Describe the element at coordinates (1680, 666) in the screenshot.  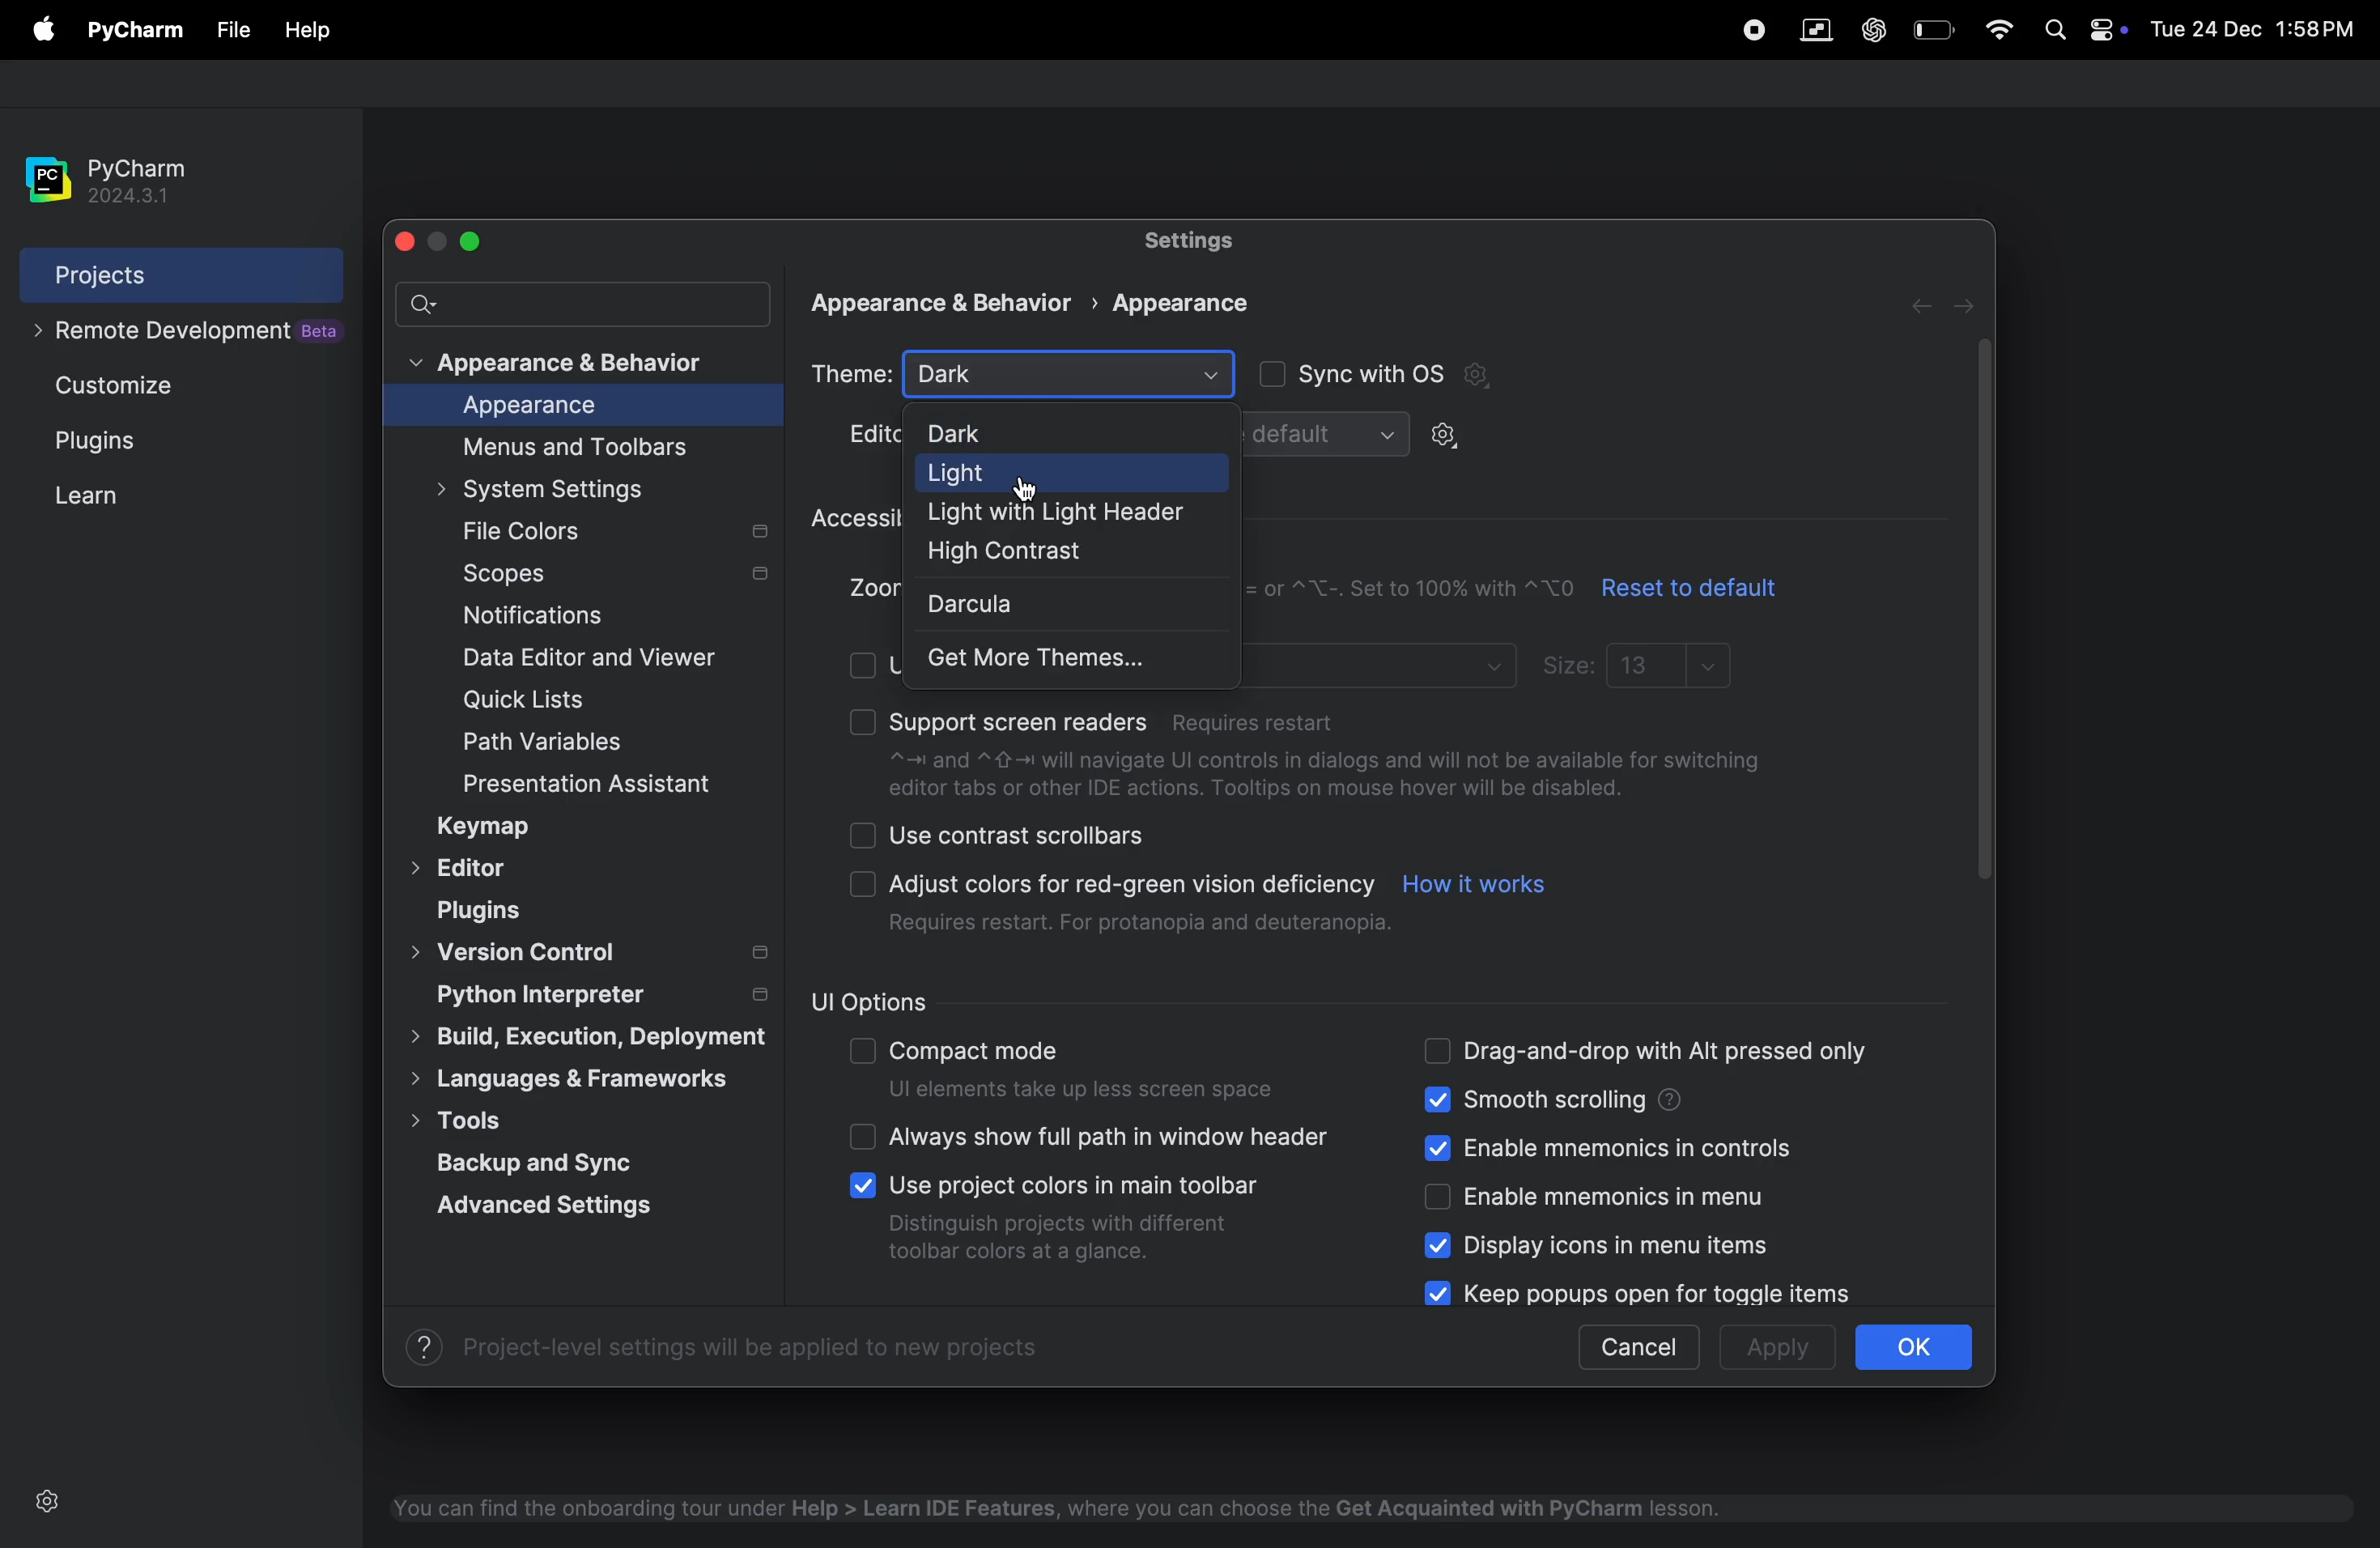
I see `13` at that location.